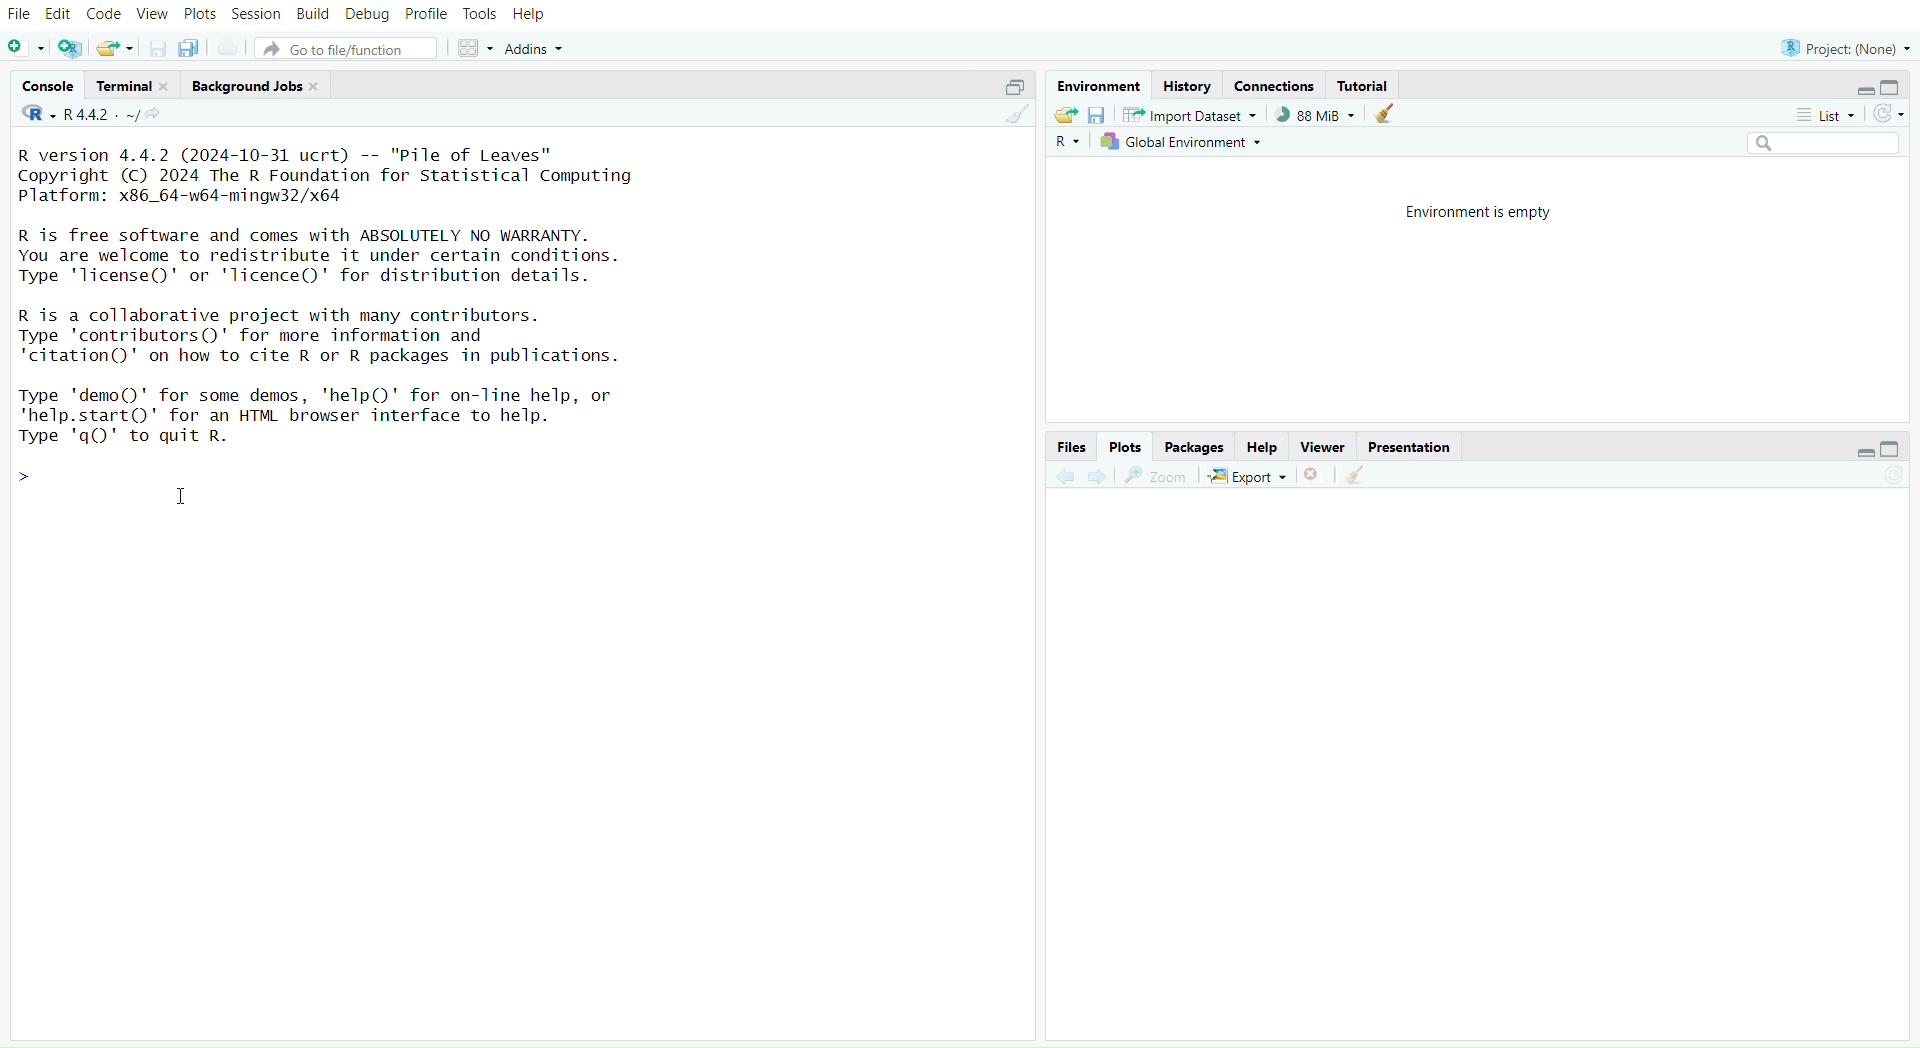 The width and height of the screenshot is (1920, 1048). What do you see at coordinates (260, 86) in the screenshot?
I see `background jobs` at bounding box center [260, 86].